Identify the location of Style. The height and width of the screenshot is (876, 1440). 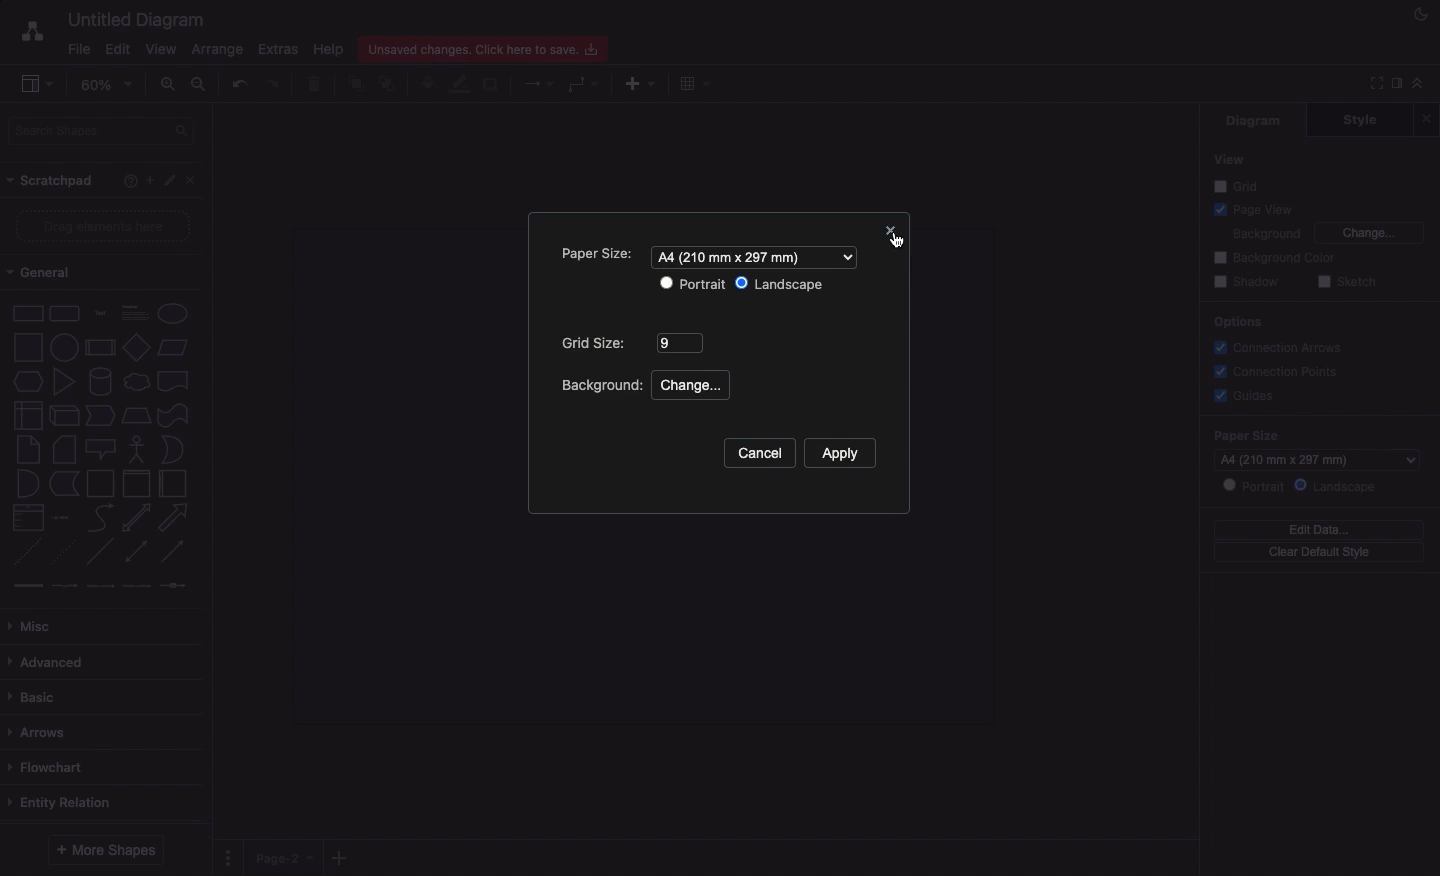
(1359, 120).